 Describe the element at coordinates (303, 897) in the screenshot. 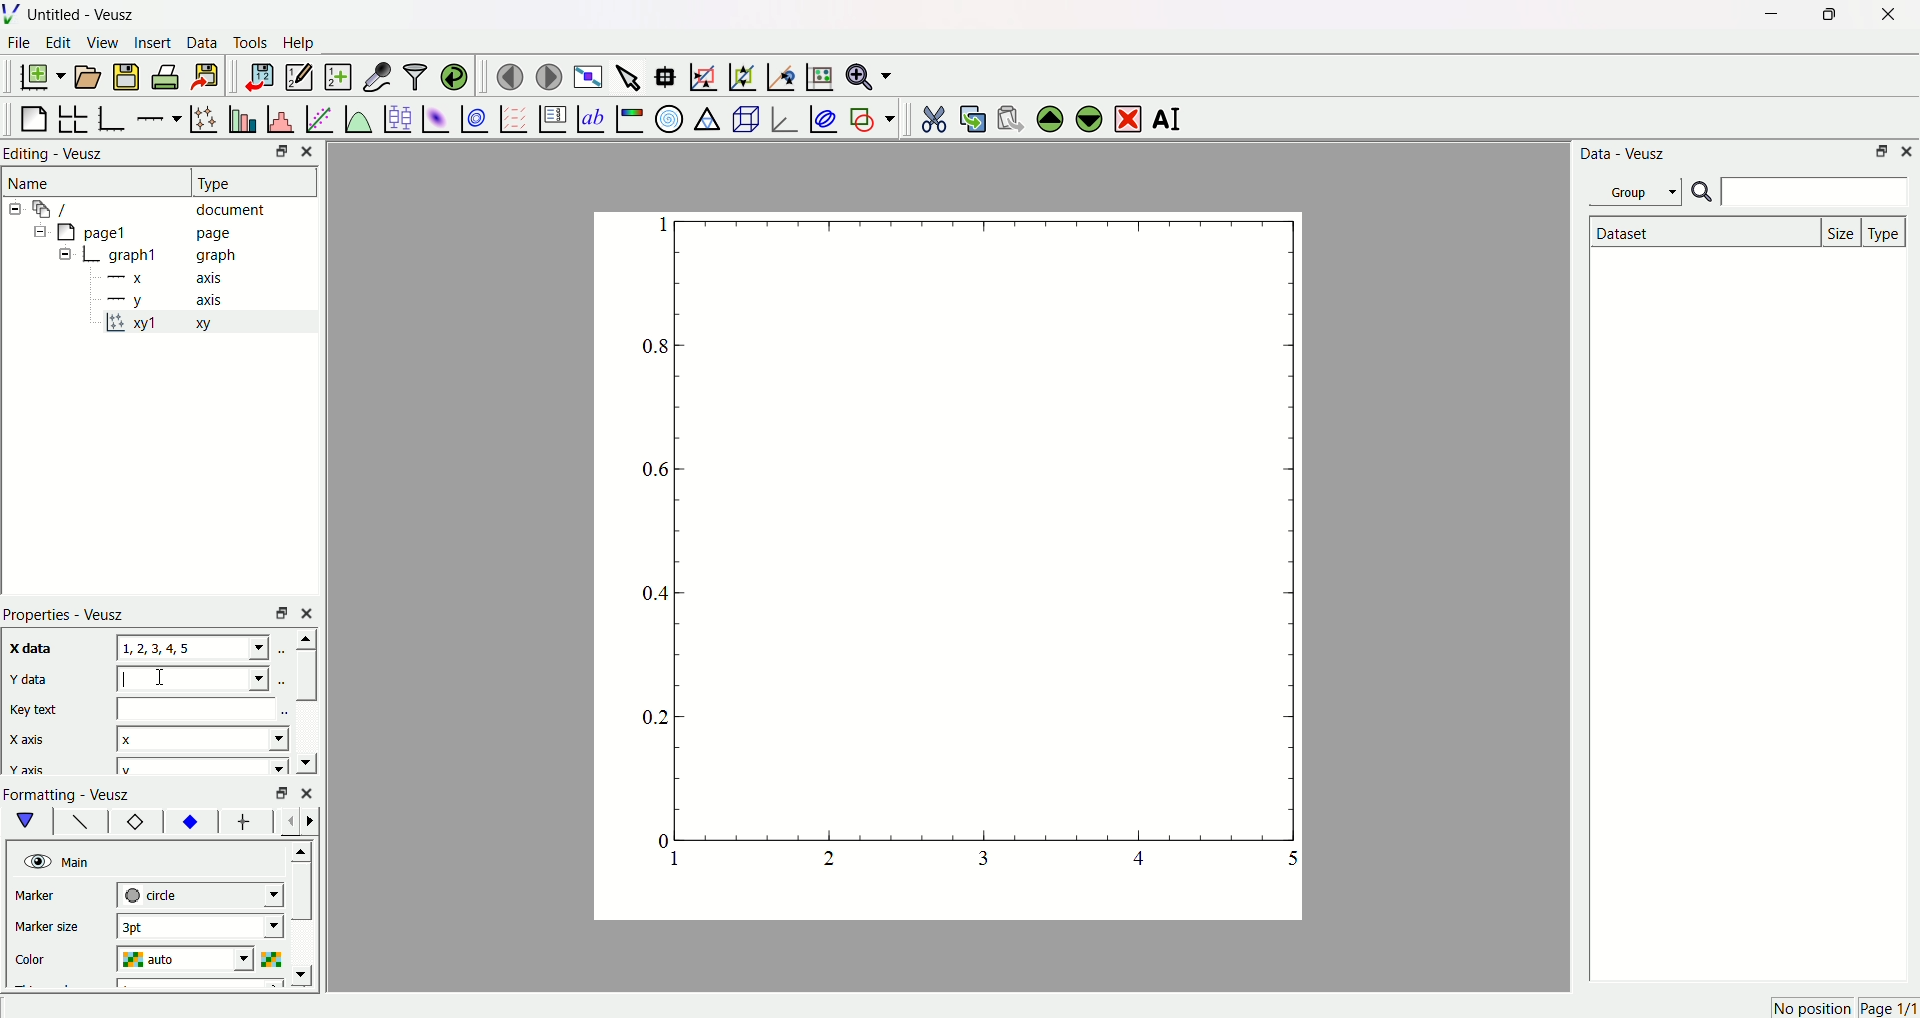

I see `scroll bar` at that location.